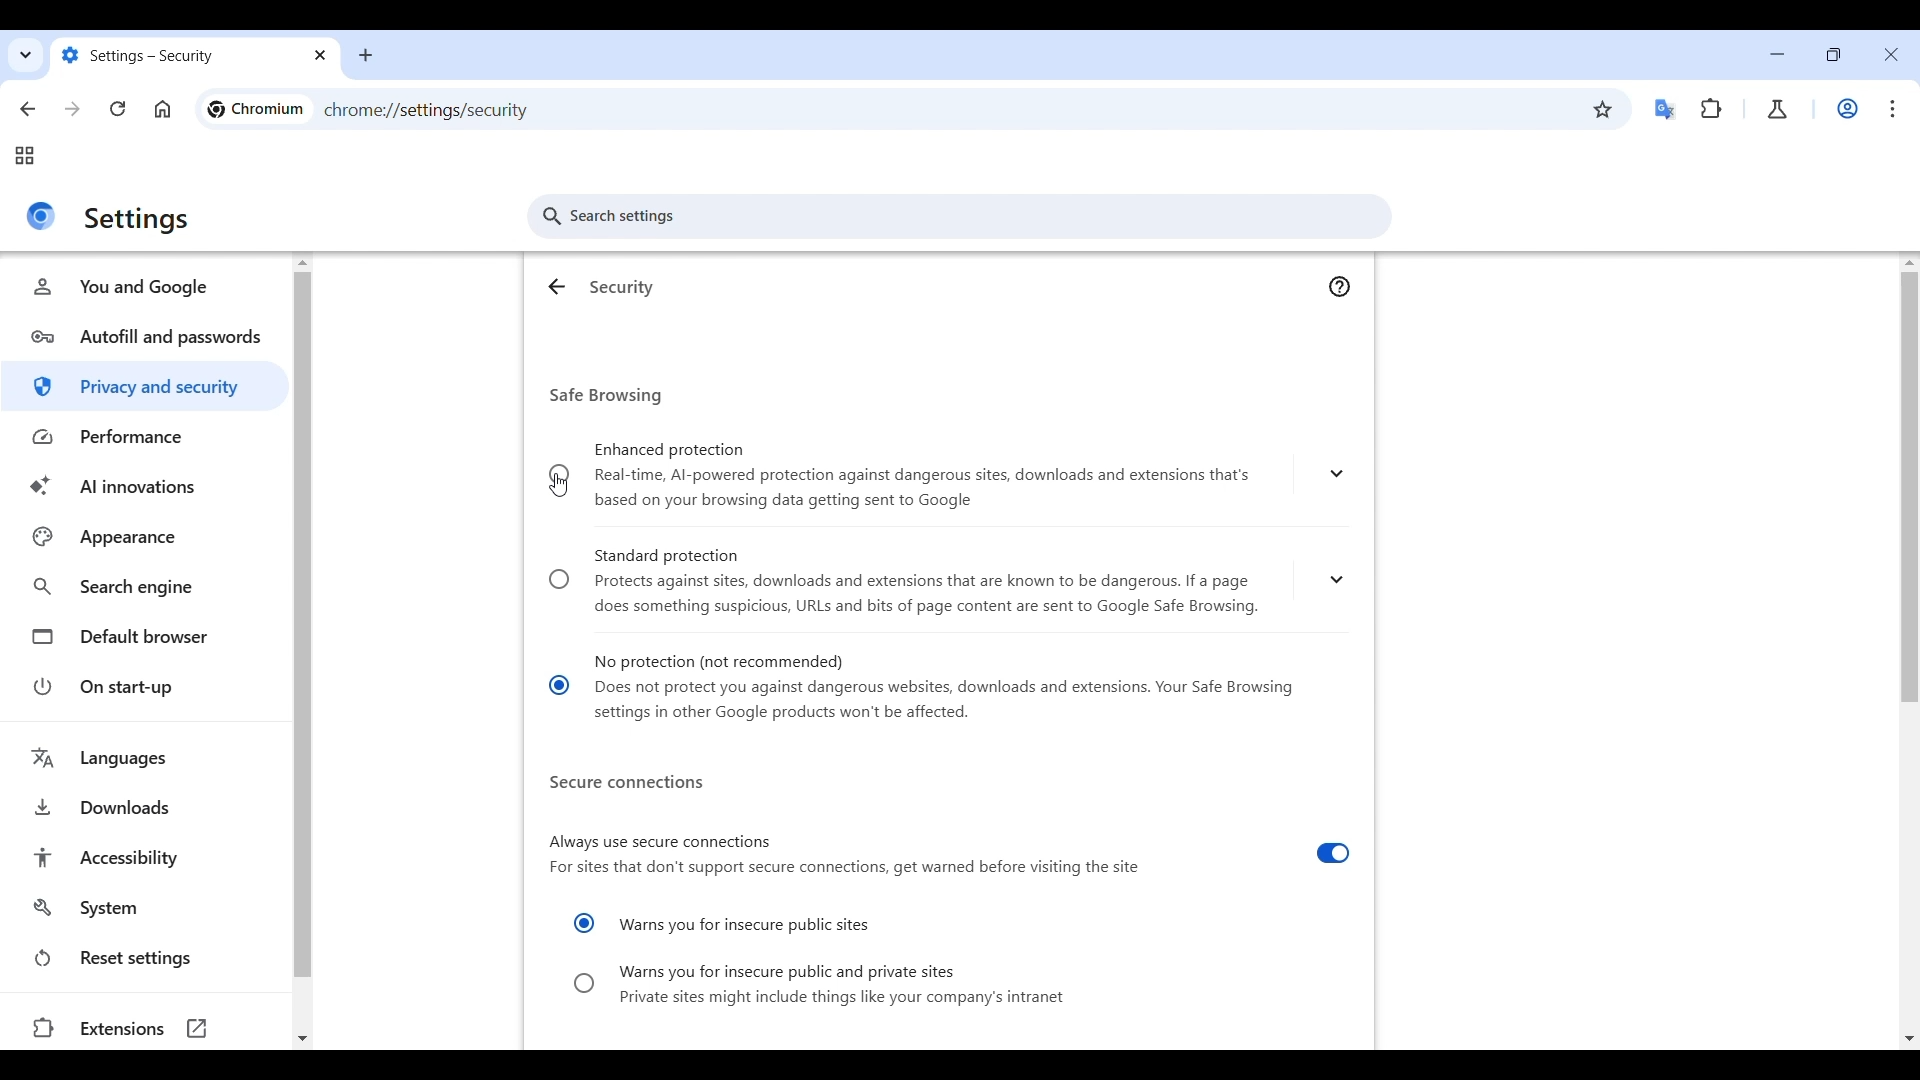  I want to click on Downloads, so click(148, 808).